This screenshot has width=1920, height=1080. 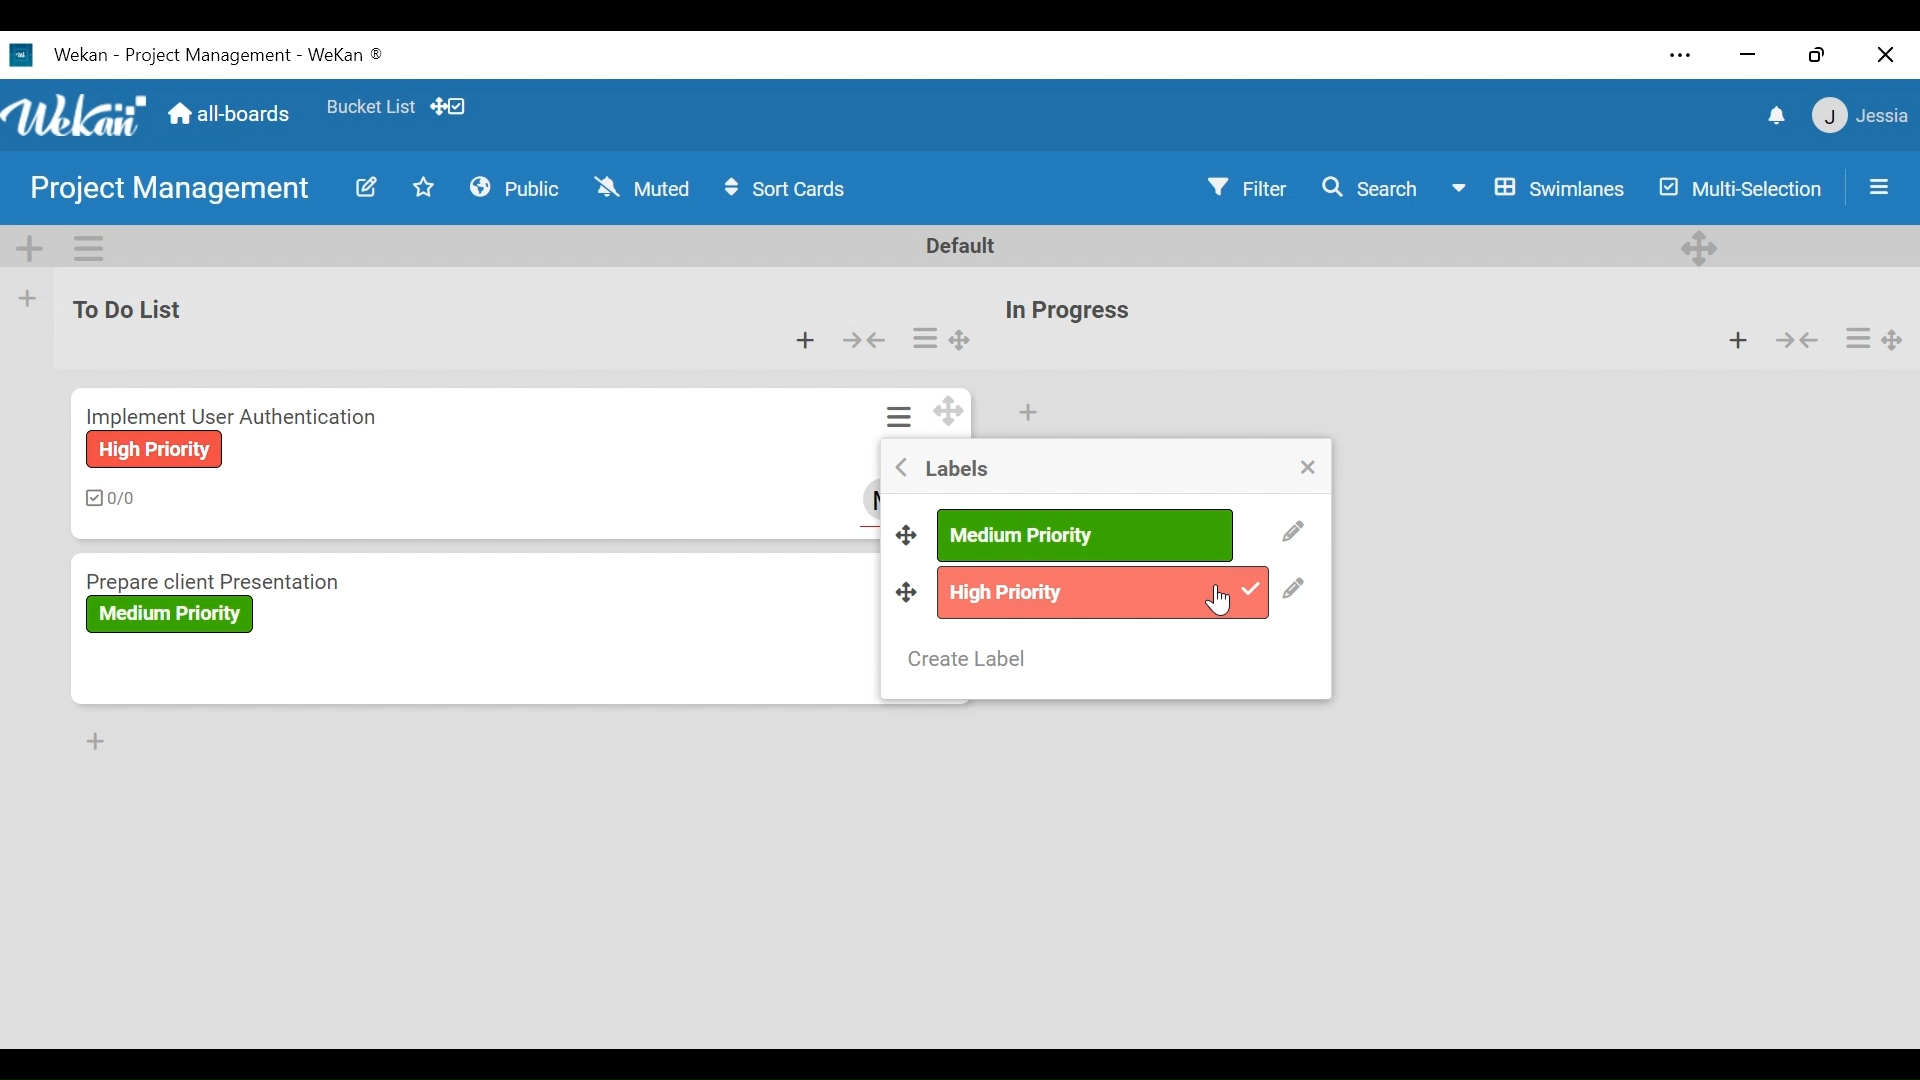 I want to click on Edit, so click(x=365, y=187).